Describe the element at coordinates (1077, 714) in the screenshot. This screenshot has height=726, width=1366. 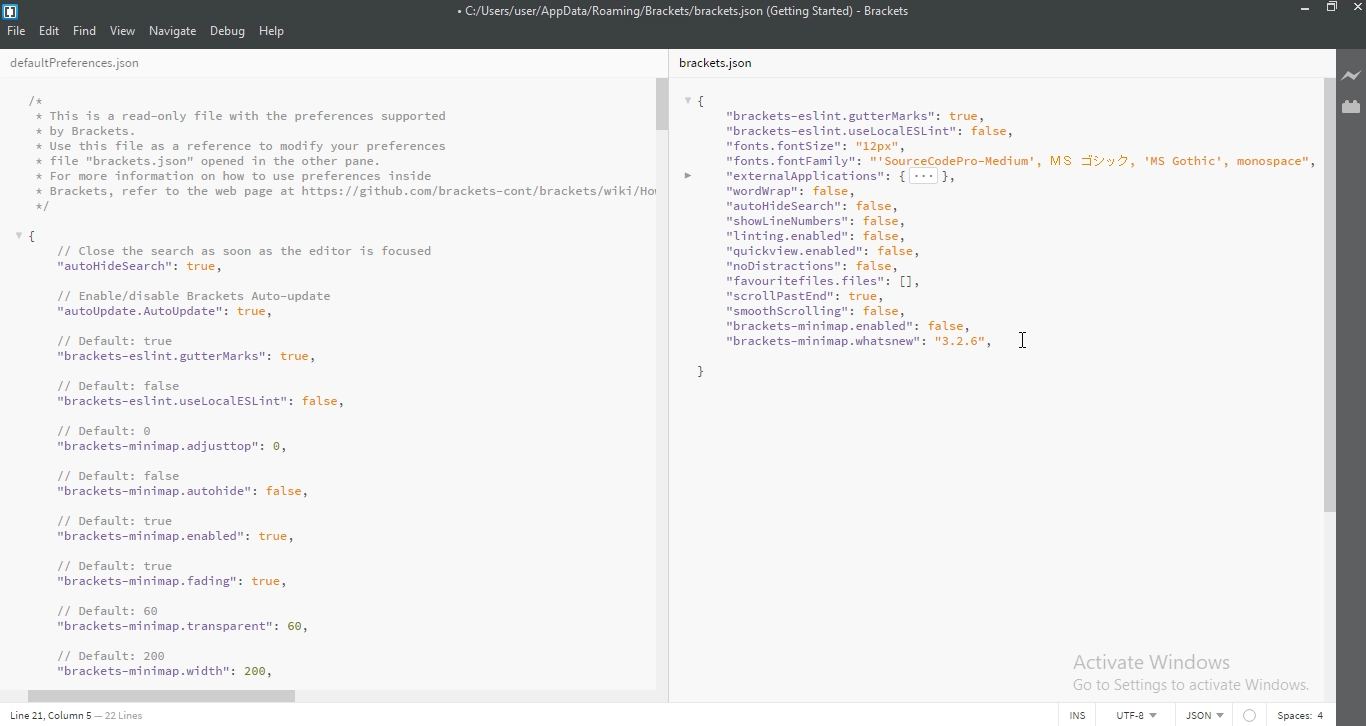
I see `INS` at that location.